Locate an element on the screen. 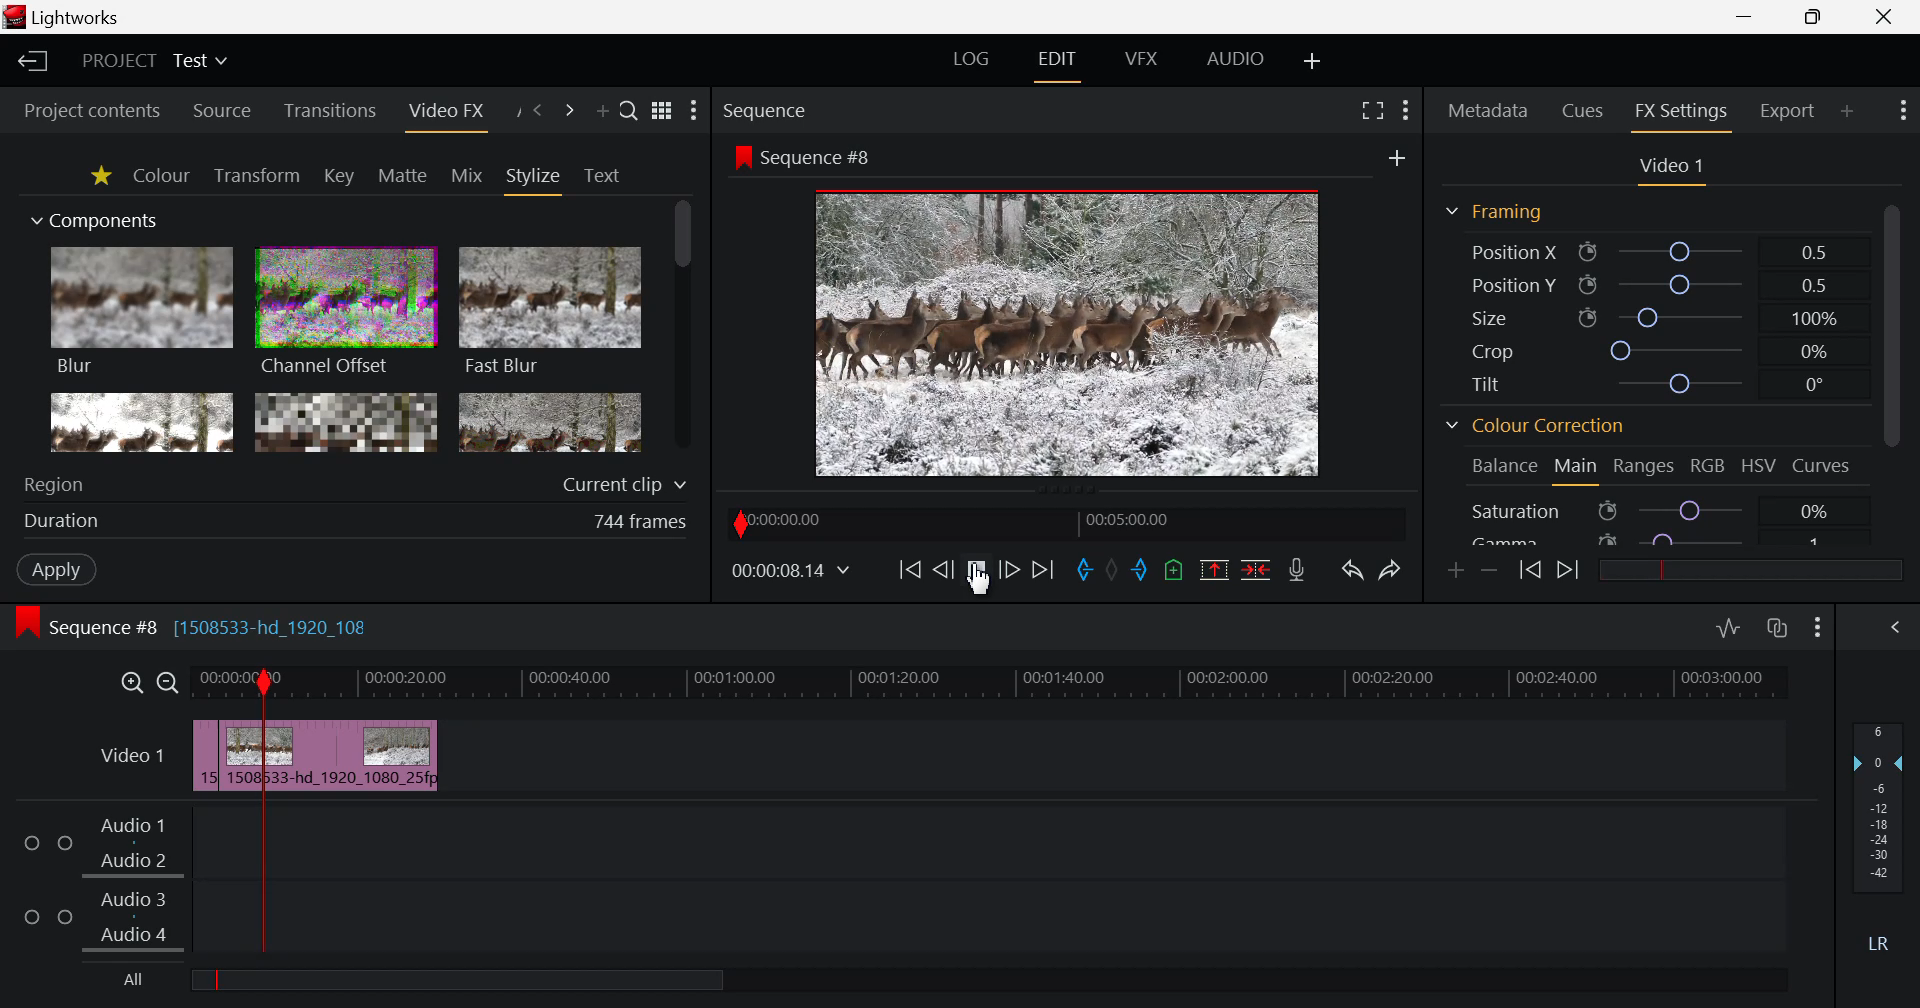  AUDIO Layout is located at coordinates (1235, 59).